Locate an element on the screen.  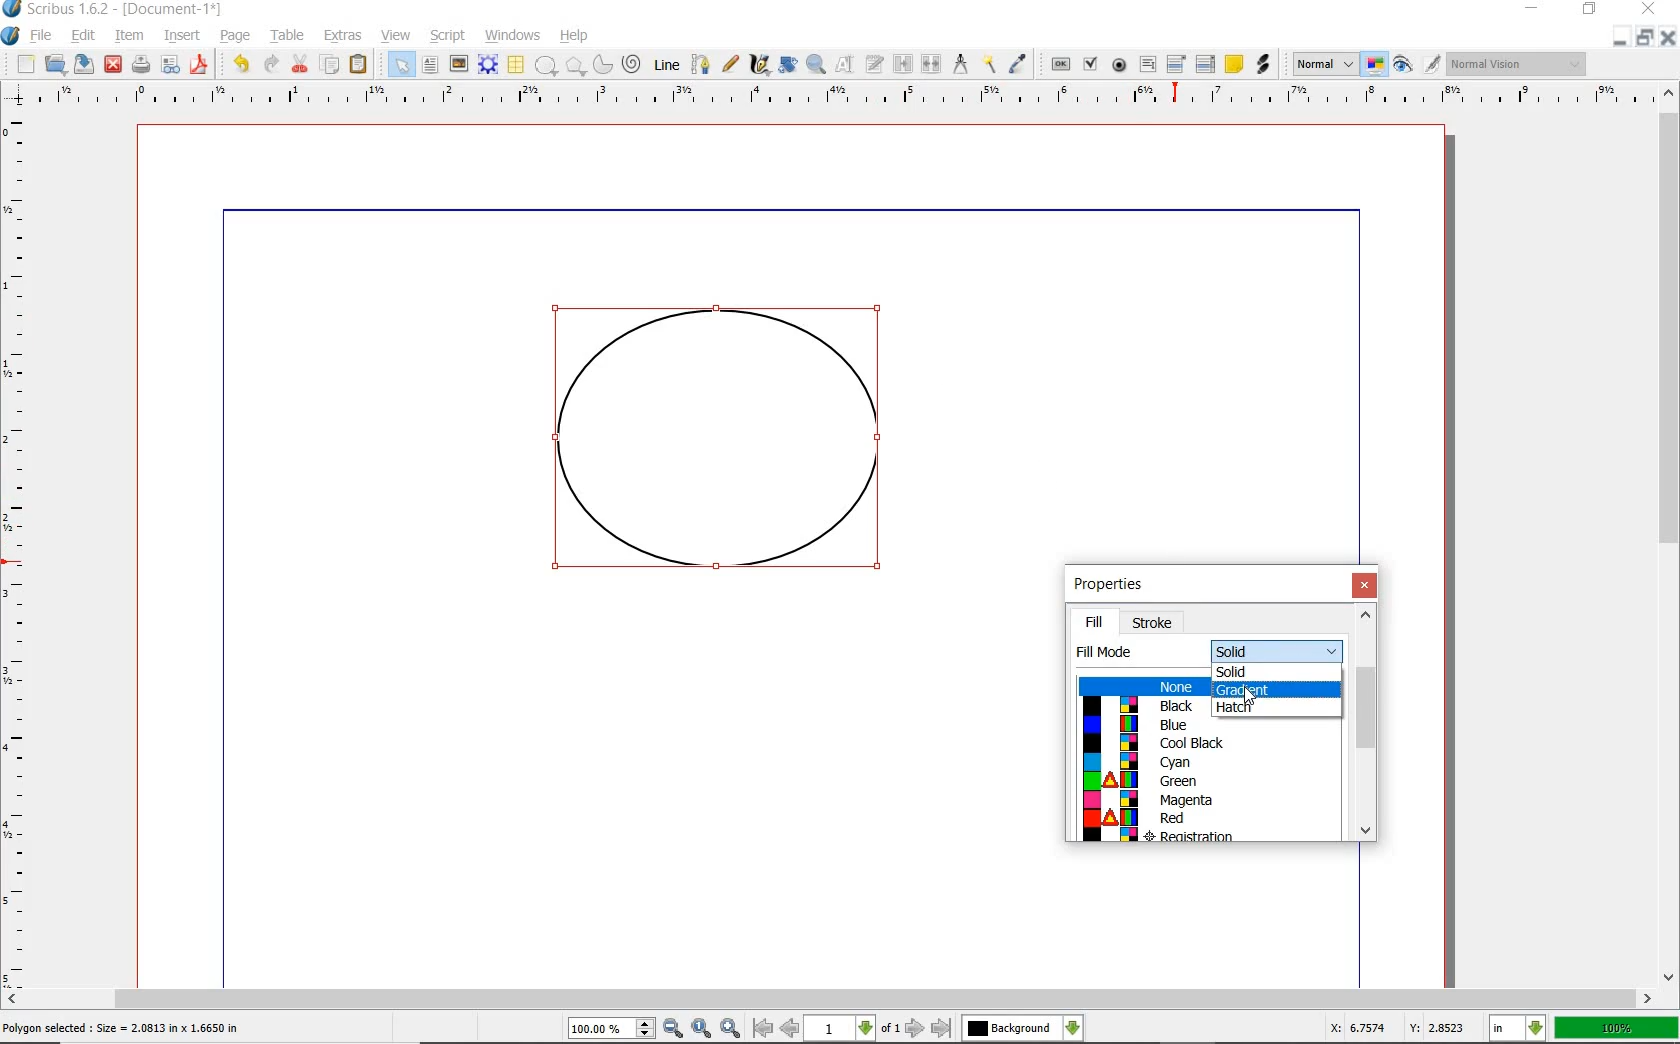
TEXT FRAME is located at coordinates (430, 64).